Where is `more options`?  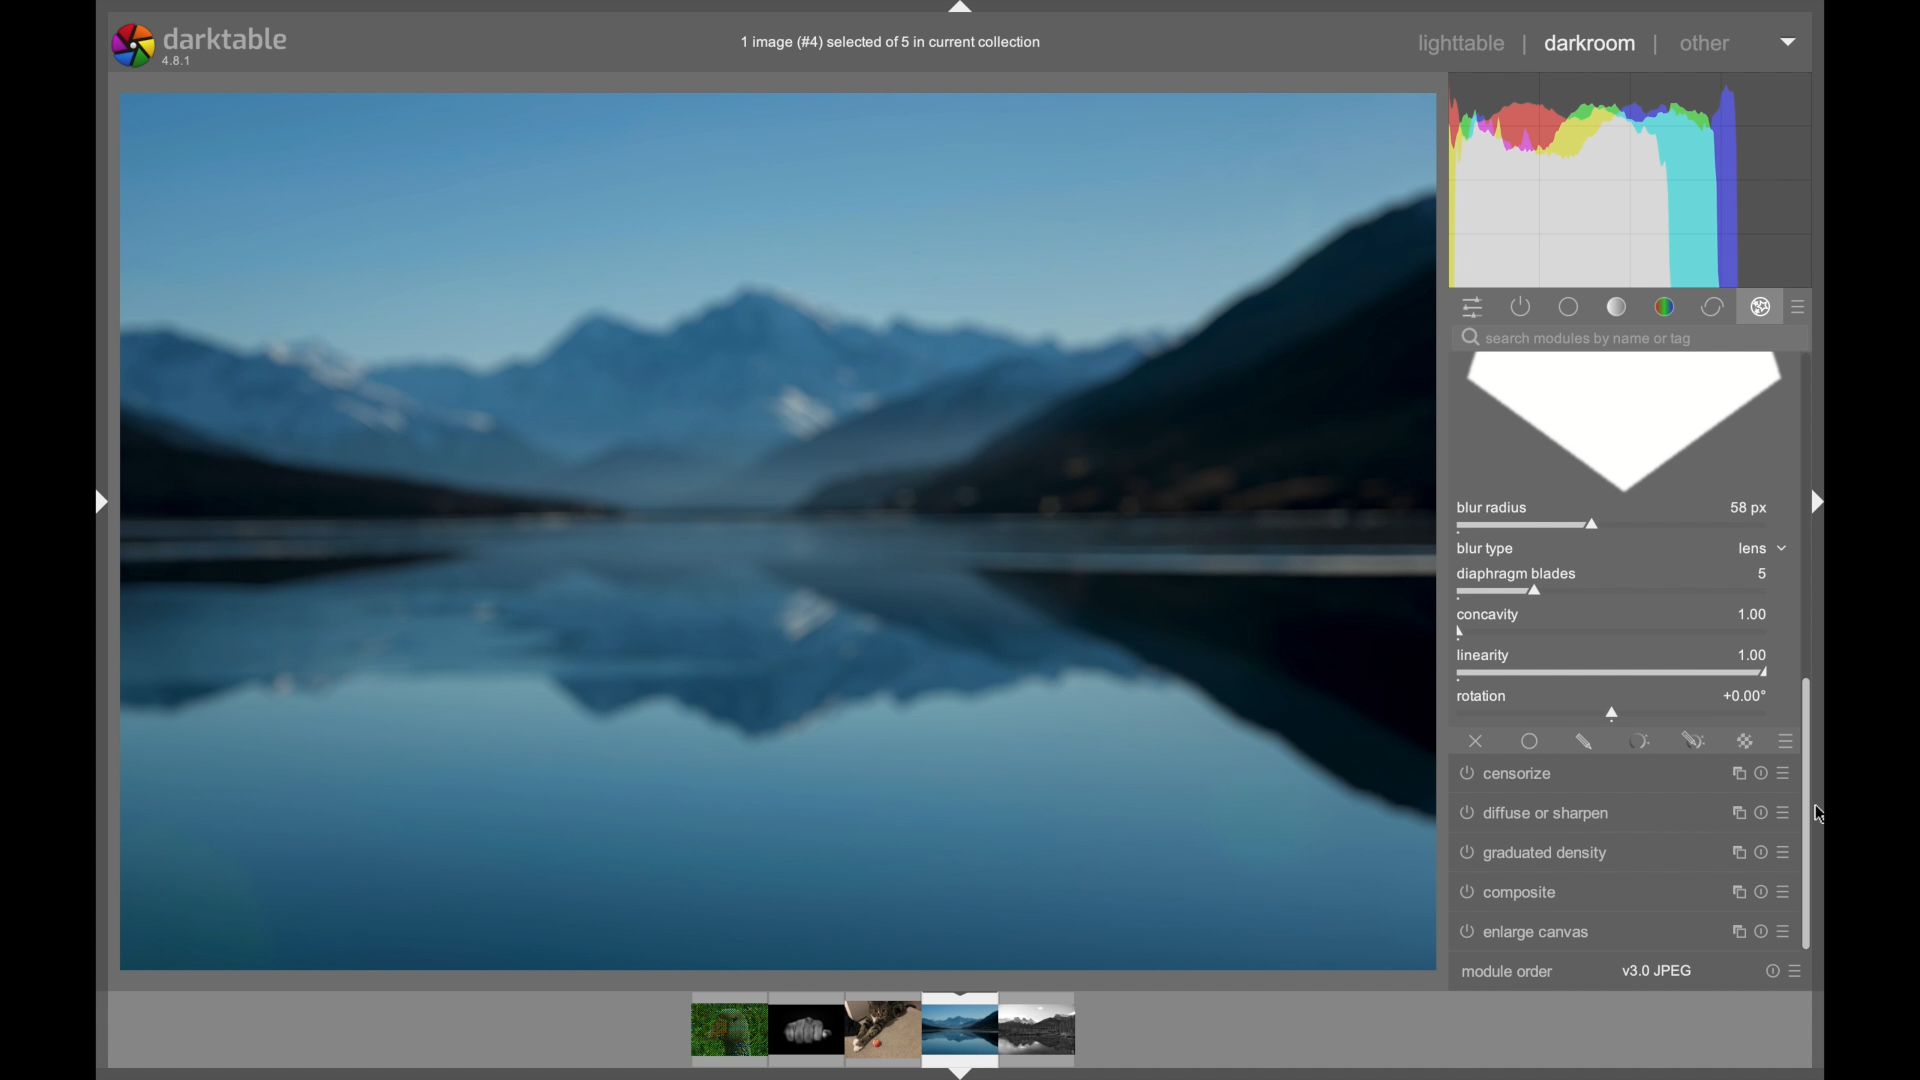
more options is located at coordinates (1786, 926).